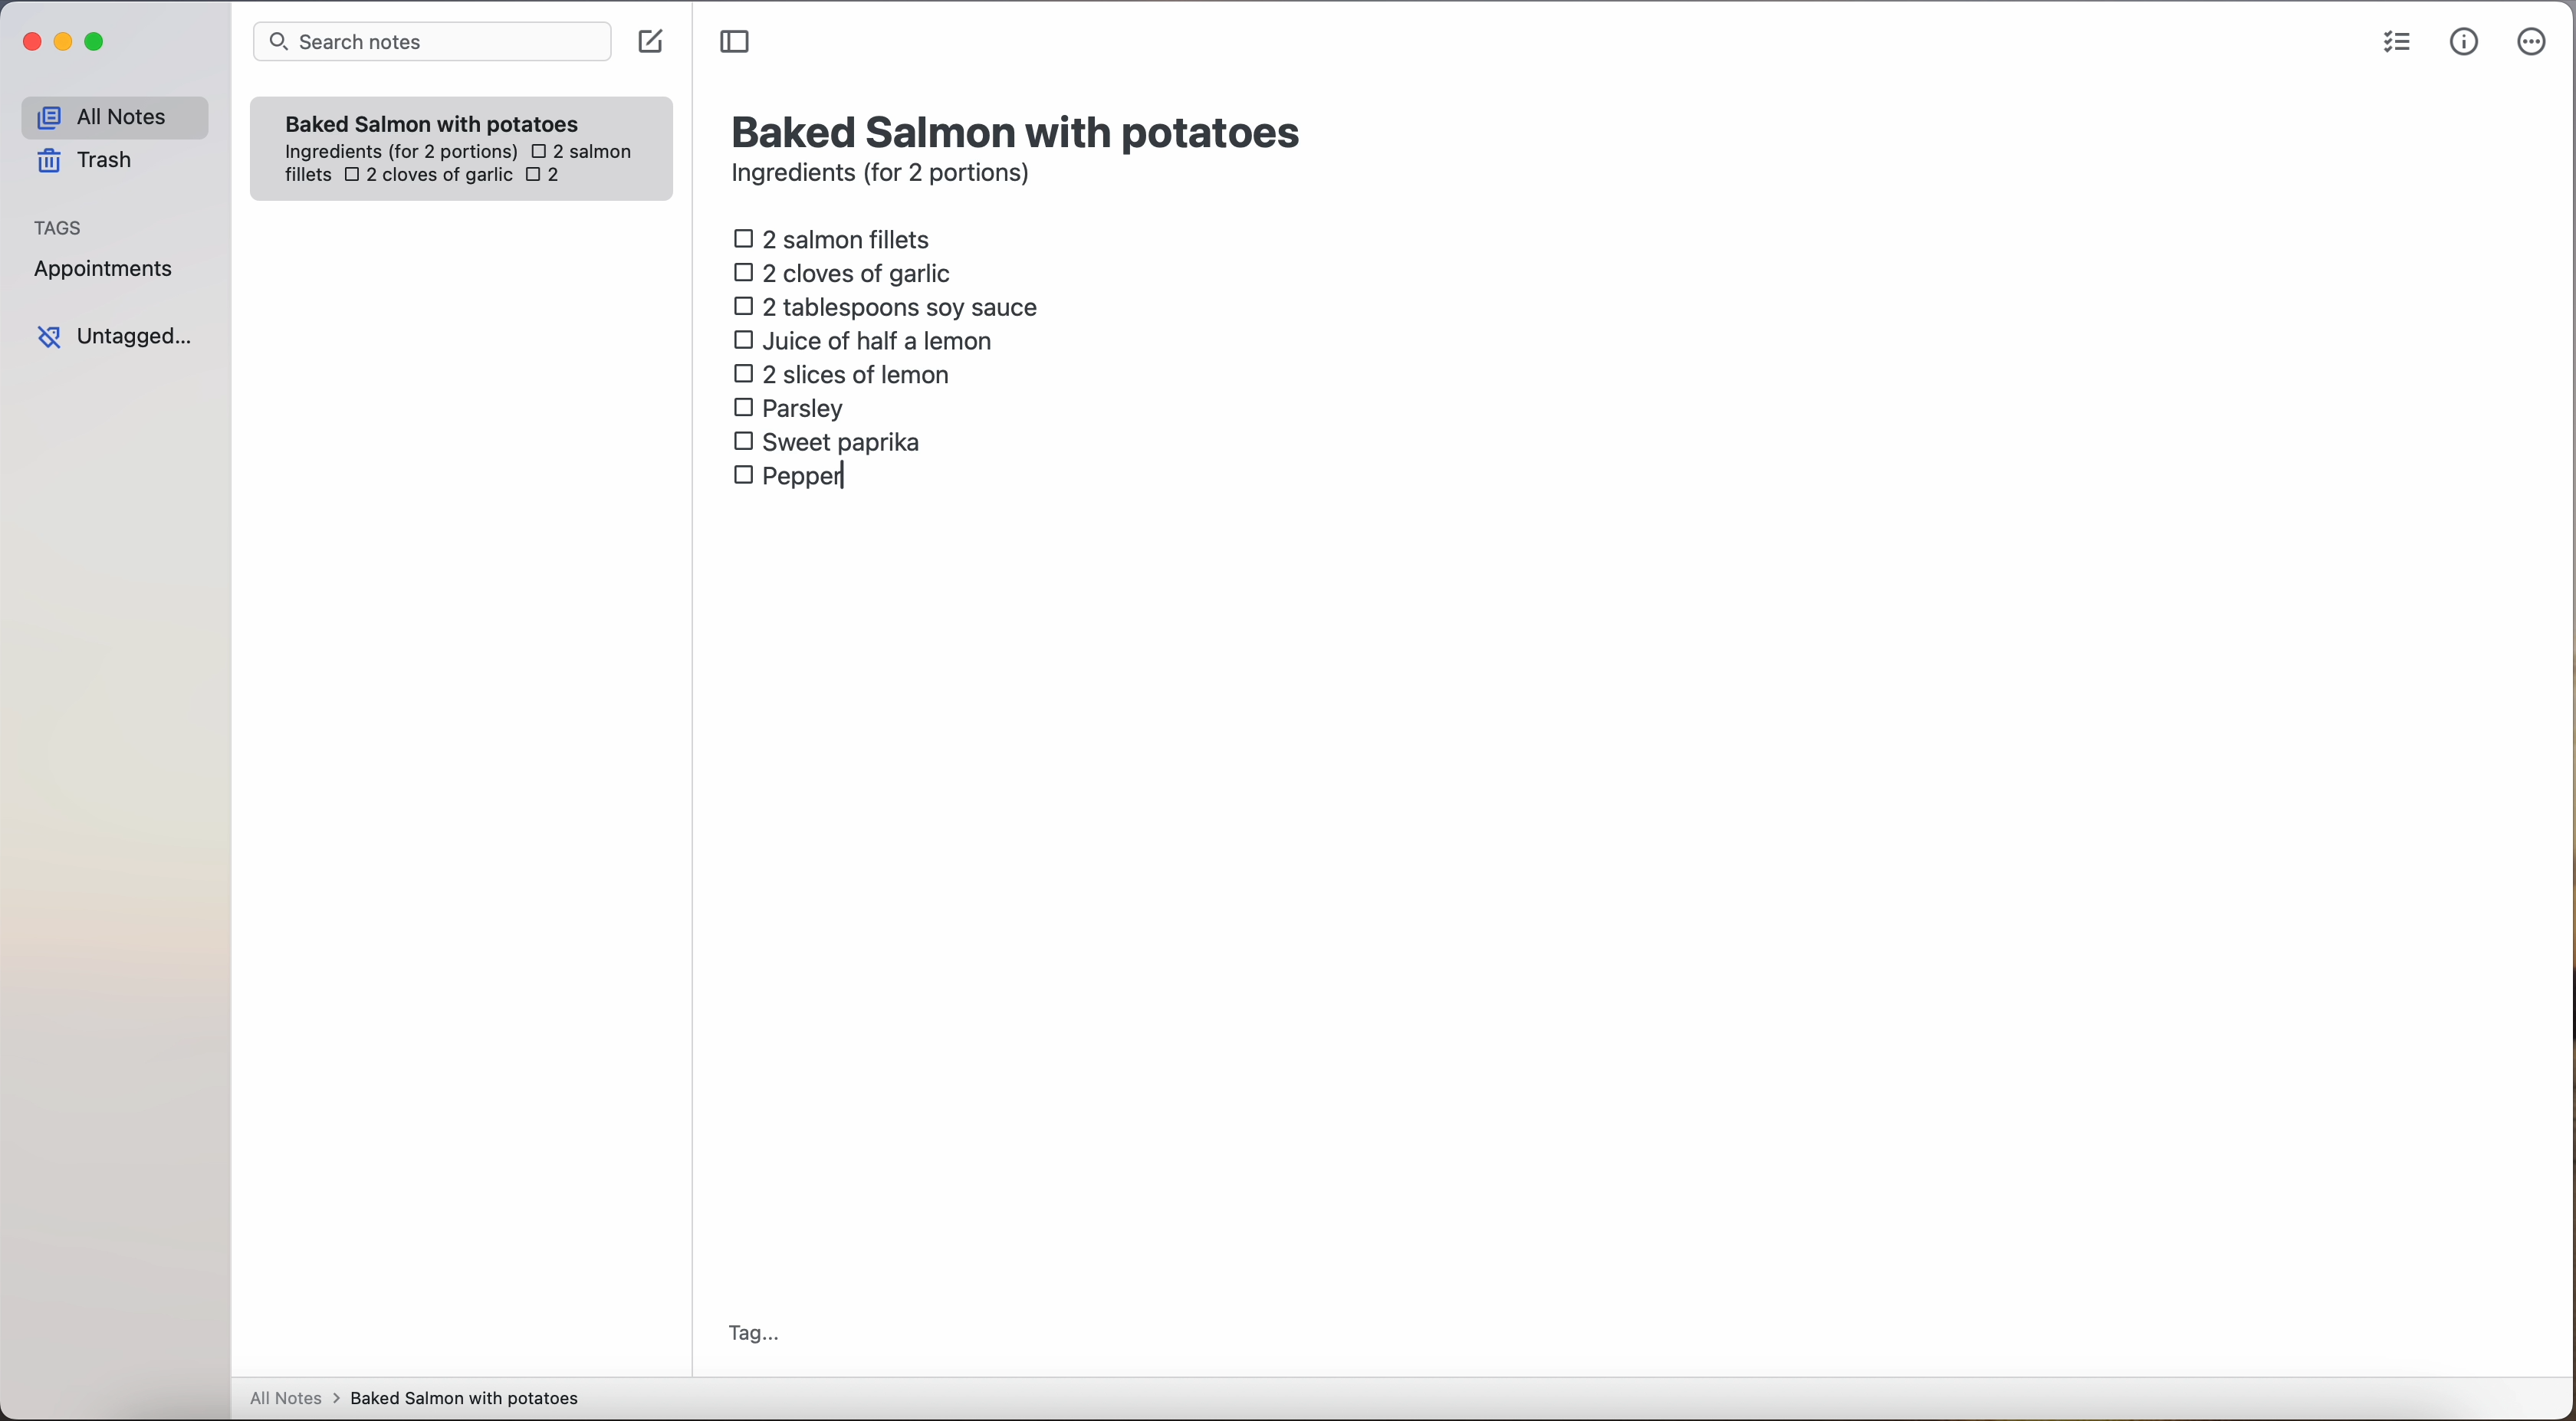  What do you see at coordinates (98, 41) in the screenshot?
I see `maximize` at bounding box center [98, 41].